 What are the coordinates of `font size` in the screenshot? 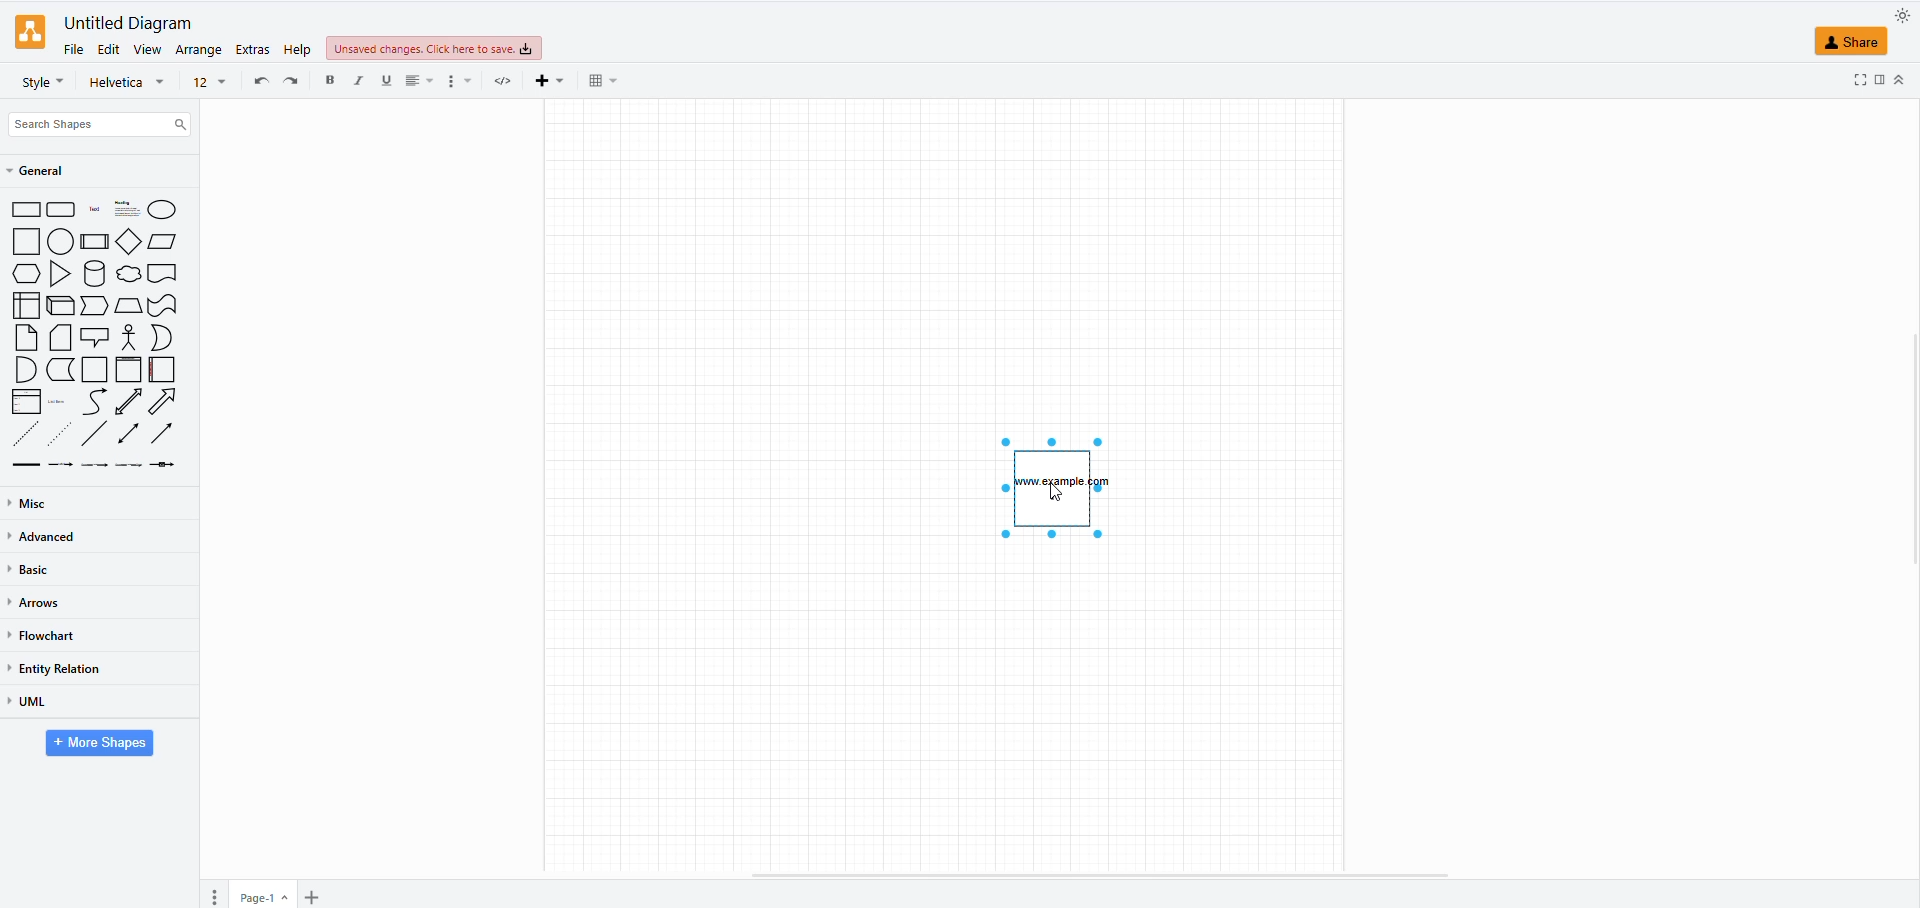 It's located at (210, 83).